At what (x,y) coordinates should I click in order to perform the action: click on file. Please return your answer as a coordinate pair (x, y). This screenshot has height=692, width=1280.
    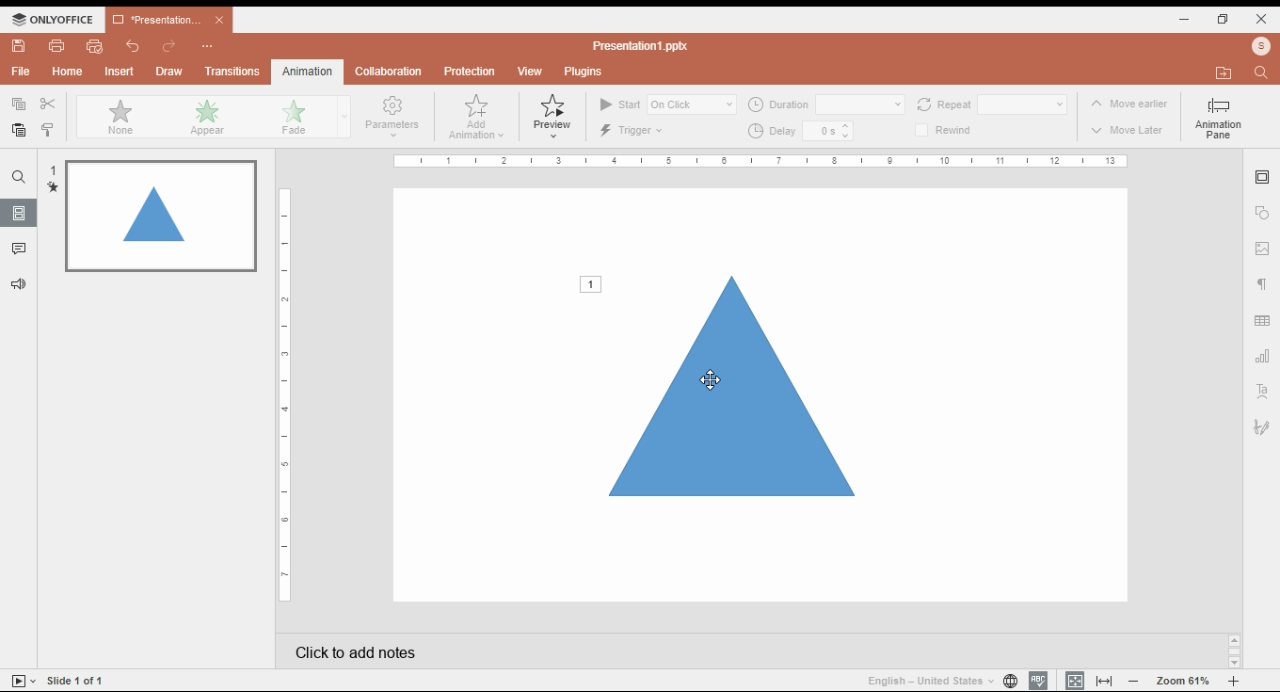
    Looking at the image, I should click on (21, 73).